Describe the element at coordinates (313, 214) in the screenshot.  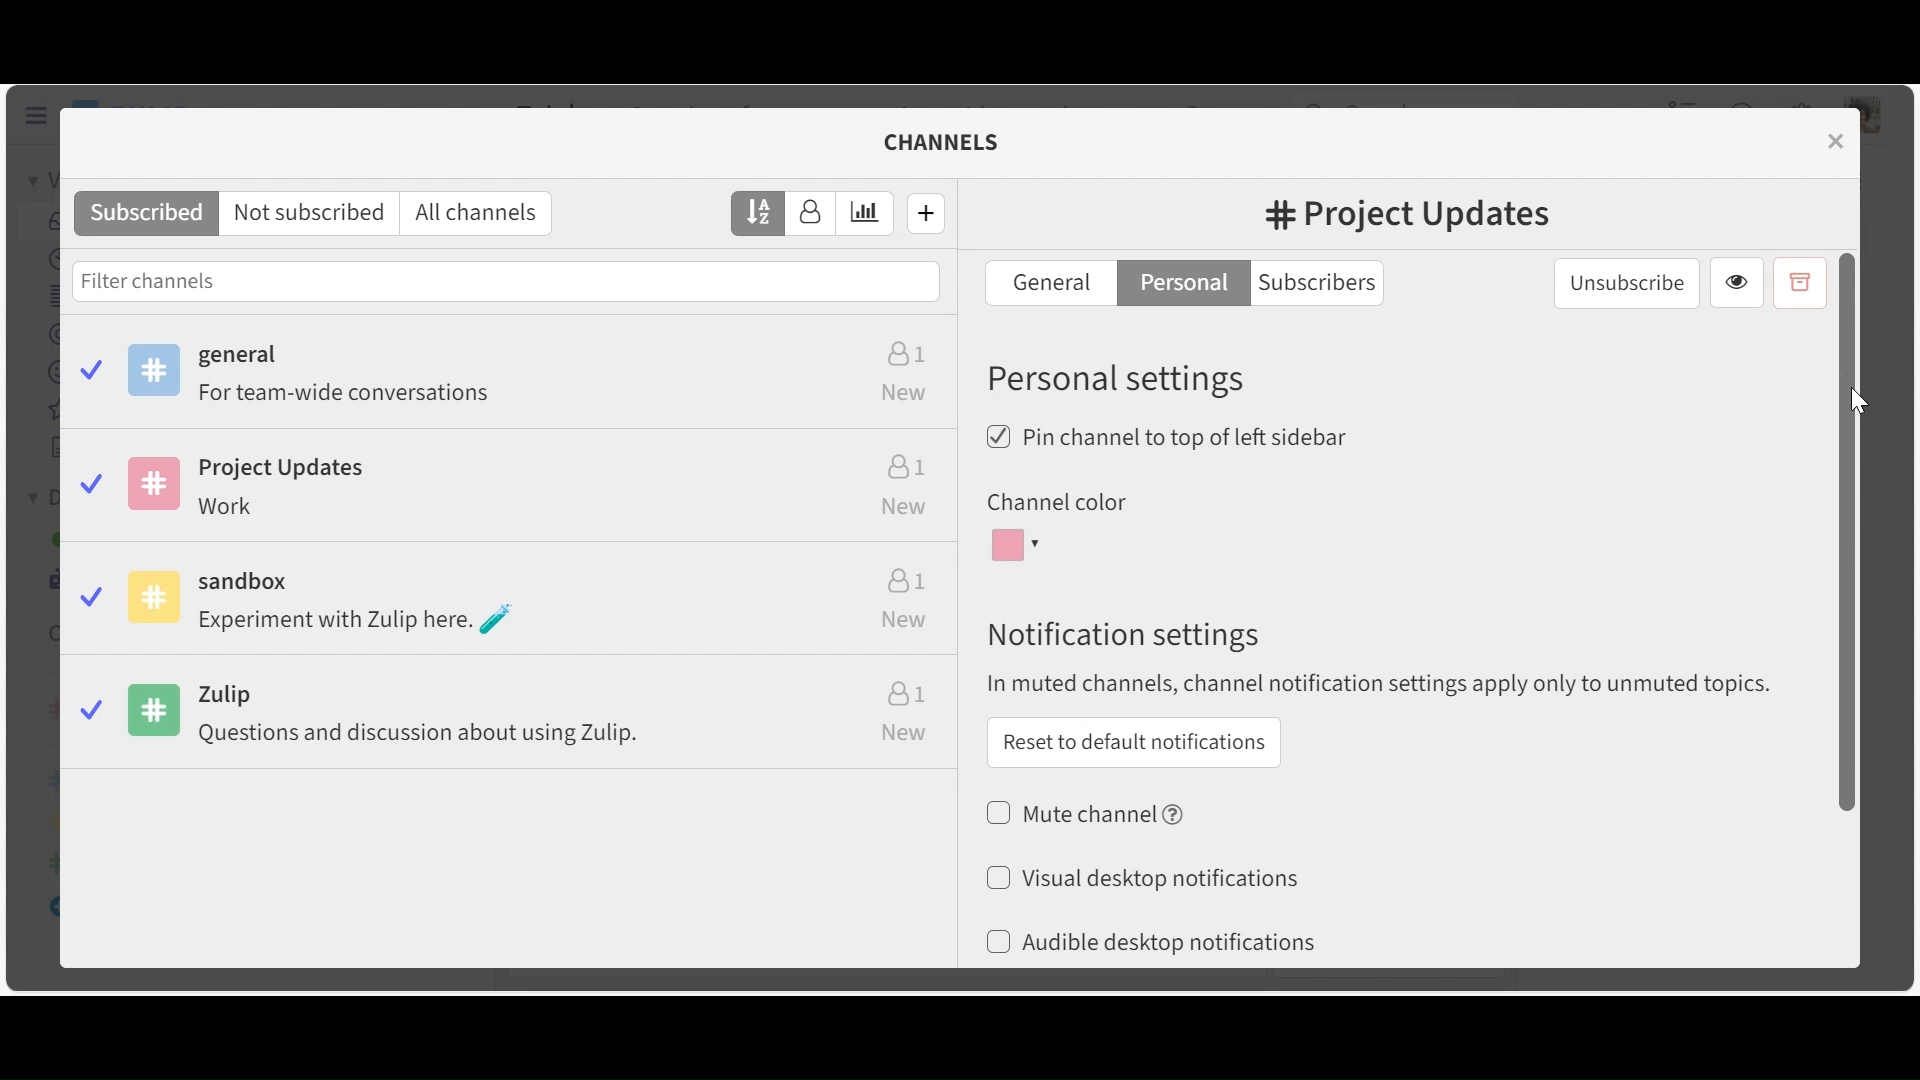
I see `Not subscribed` at that location.